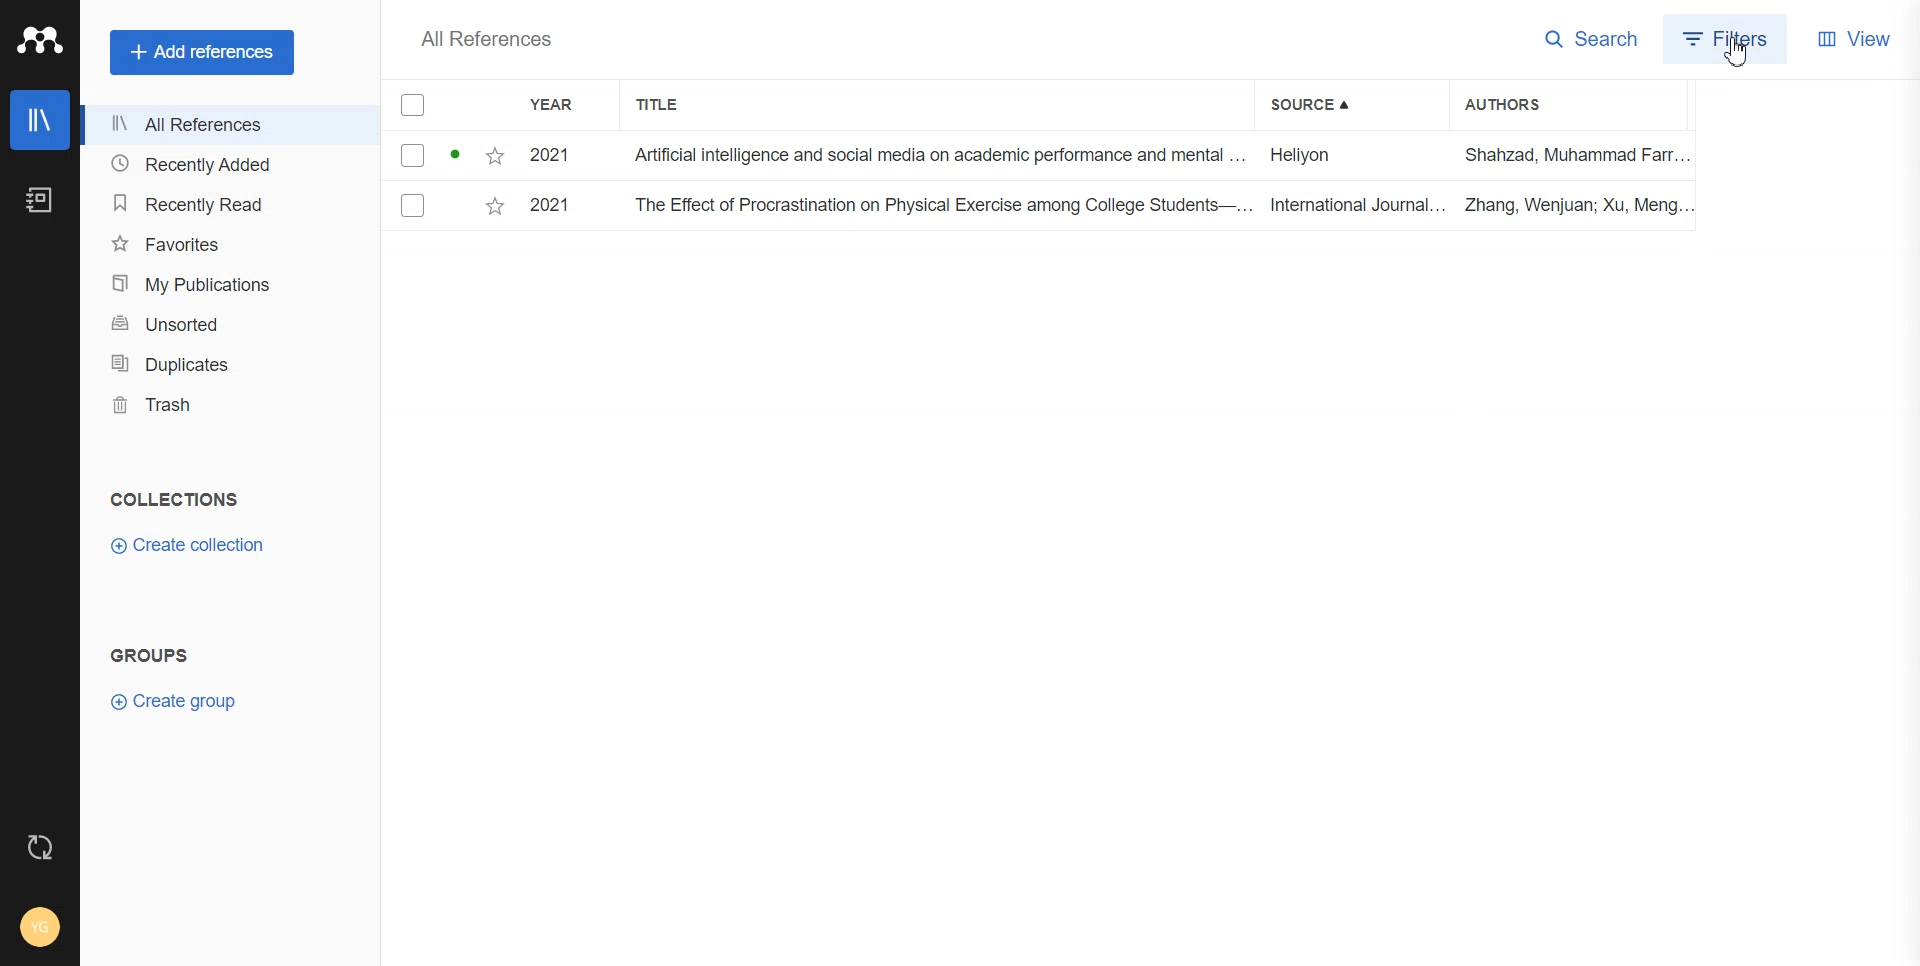  What do you see at coordinates (41, 926) in the screenshot?
I see `Account` at bounding box center [41, 926].